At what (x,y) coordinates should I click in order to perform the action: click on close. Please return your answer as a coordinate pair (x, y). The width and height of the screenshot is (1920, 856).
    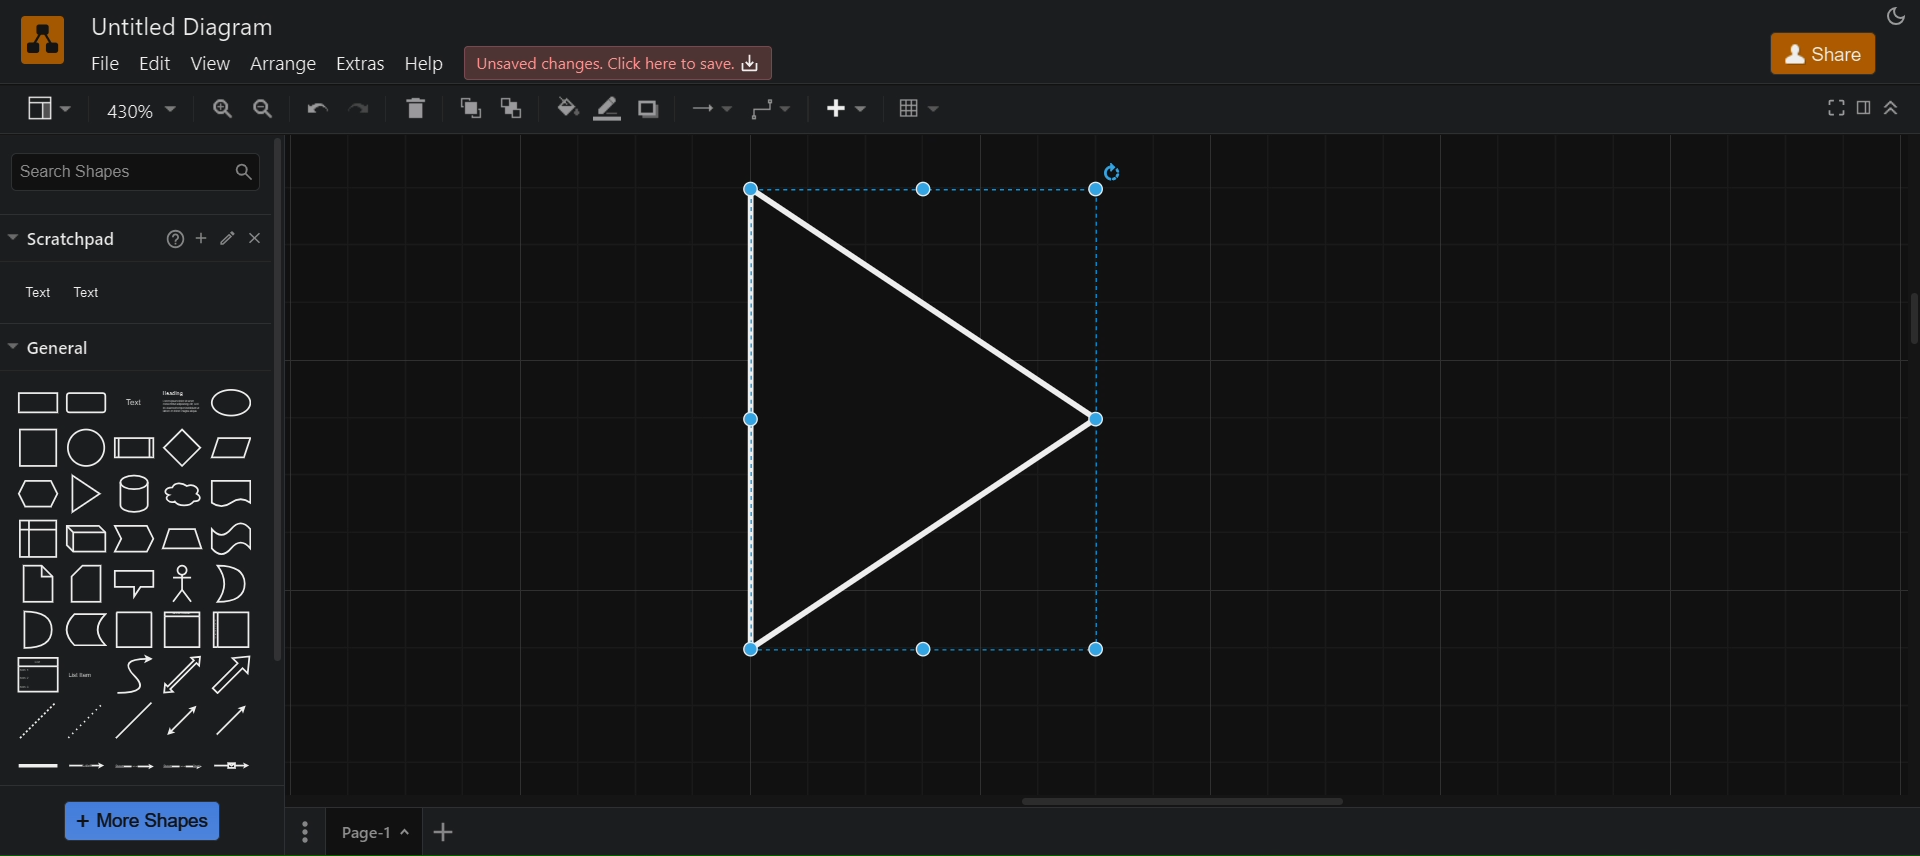
    Looking at the image, I should click on (253, 236).